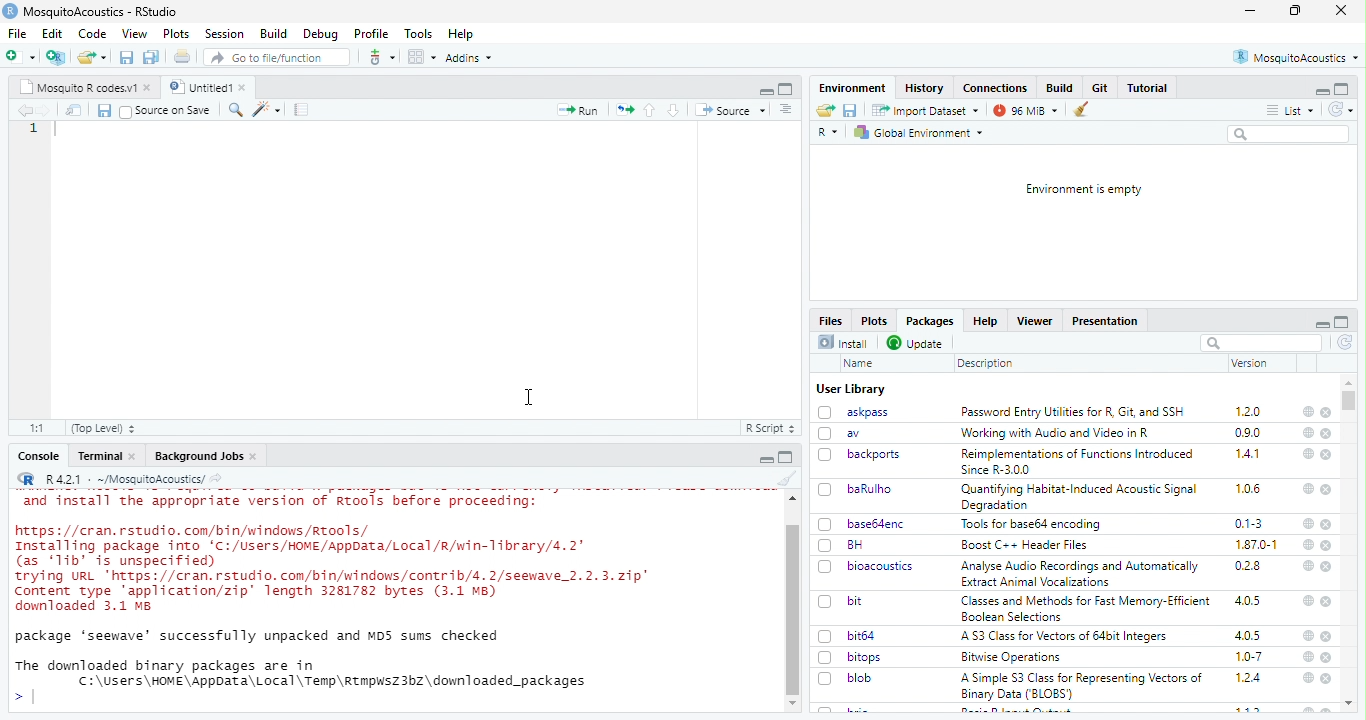 This screenshot has width=1366, height=720. I want to click on , so click(793, 609).